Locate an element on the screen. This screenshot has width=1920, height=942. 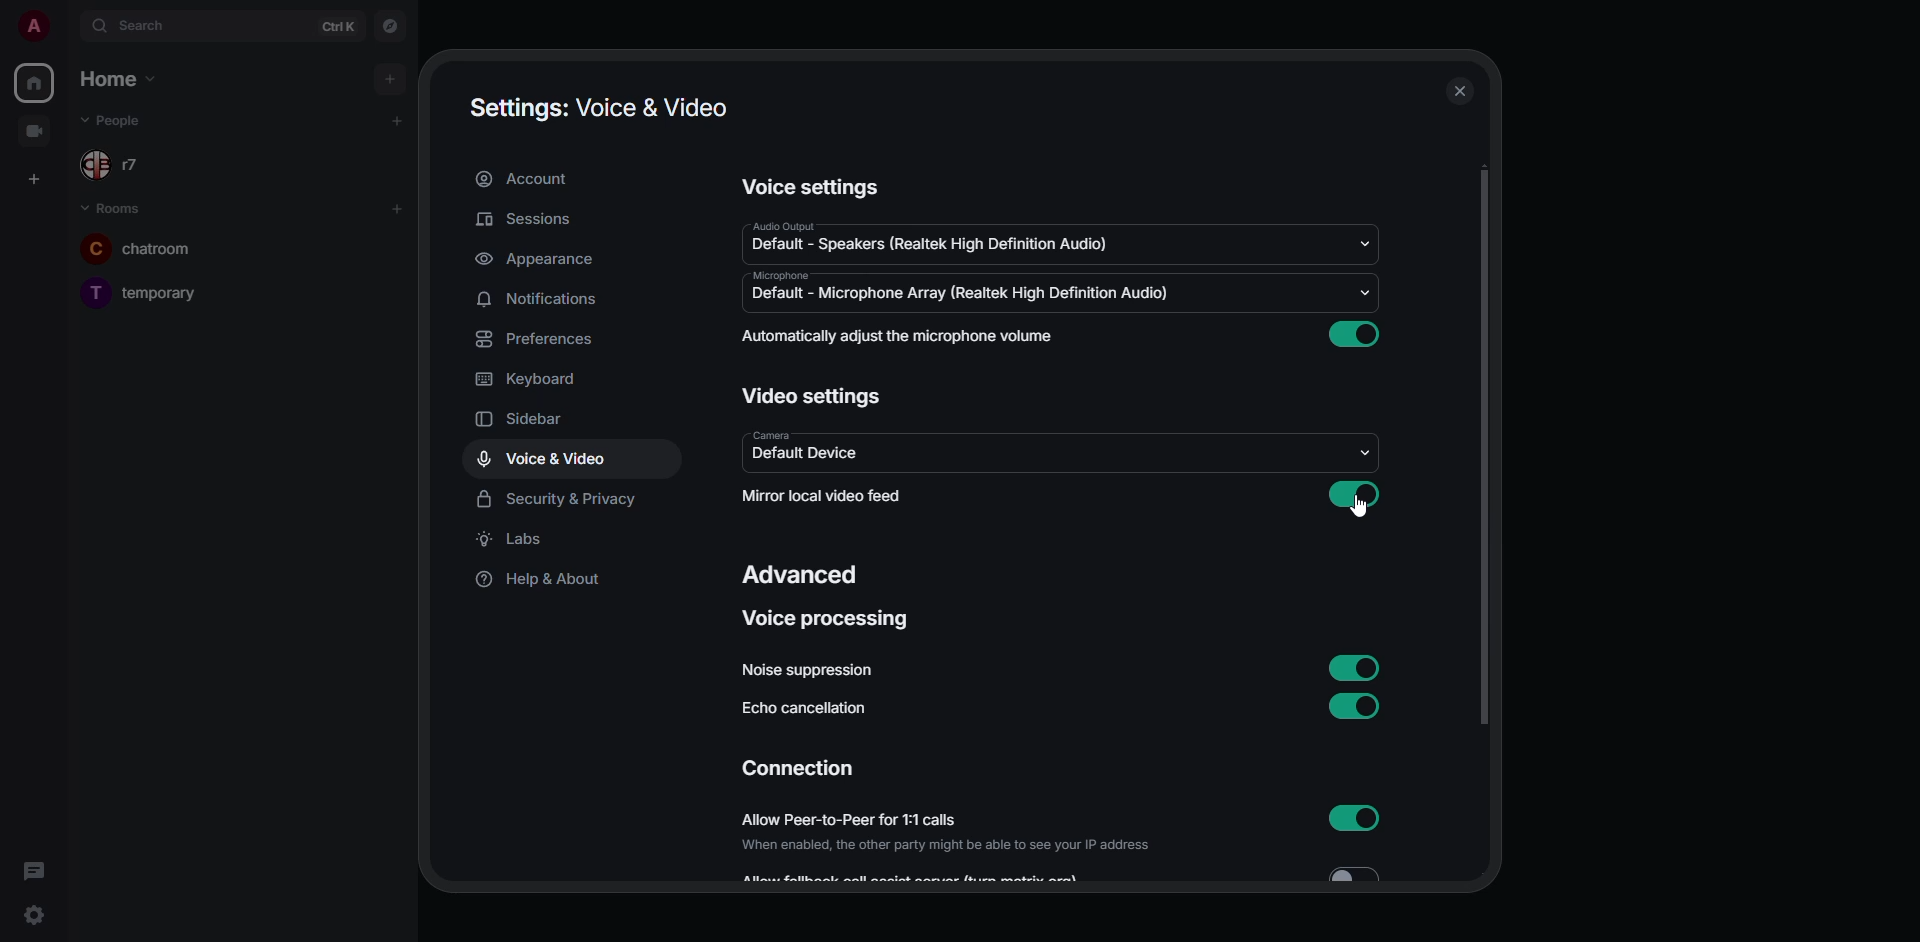
chatroom is located at coordinates (158, 246).